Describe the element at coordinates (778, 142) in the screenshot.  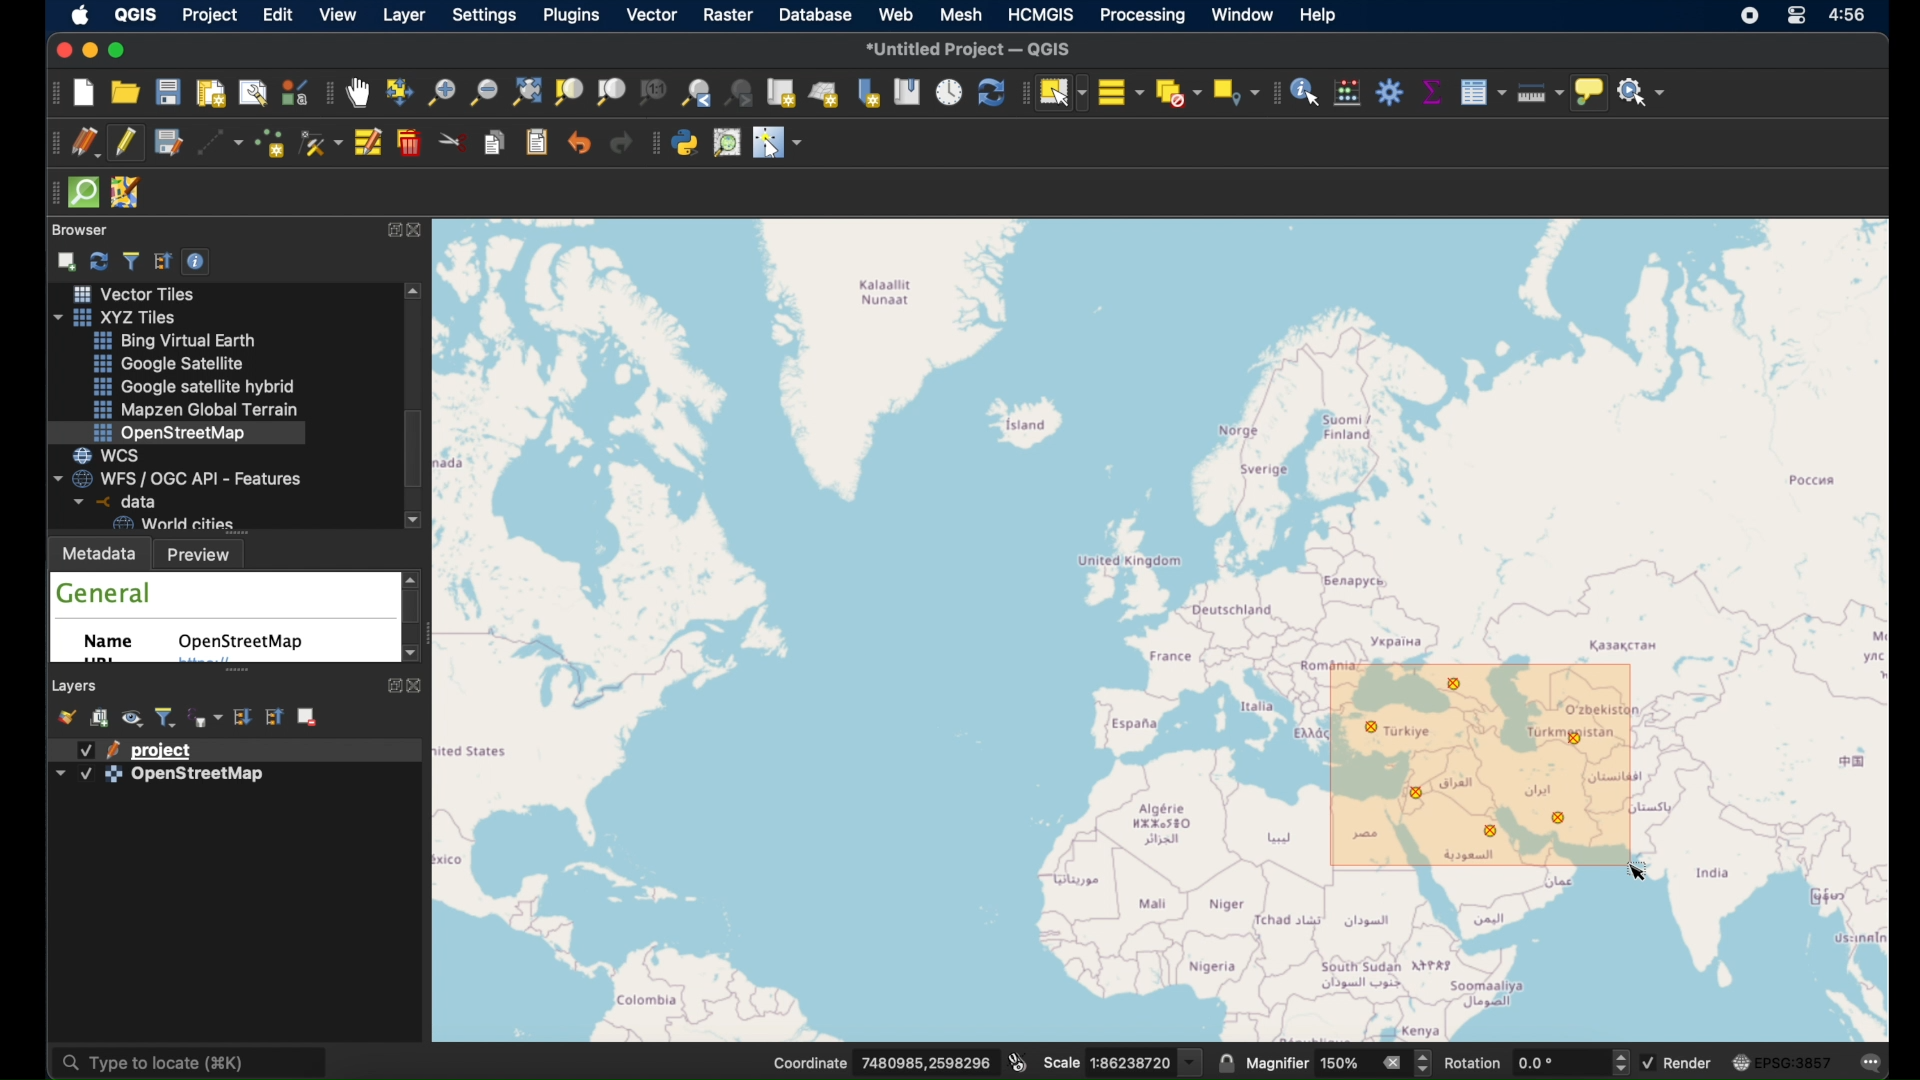
I see `switches the mouse cursor to a configurable pointer` at that location.